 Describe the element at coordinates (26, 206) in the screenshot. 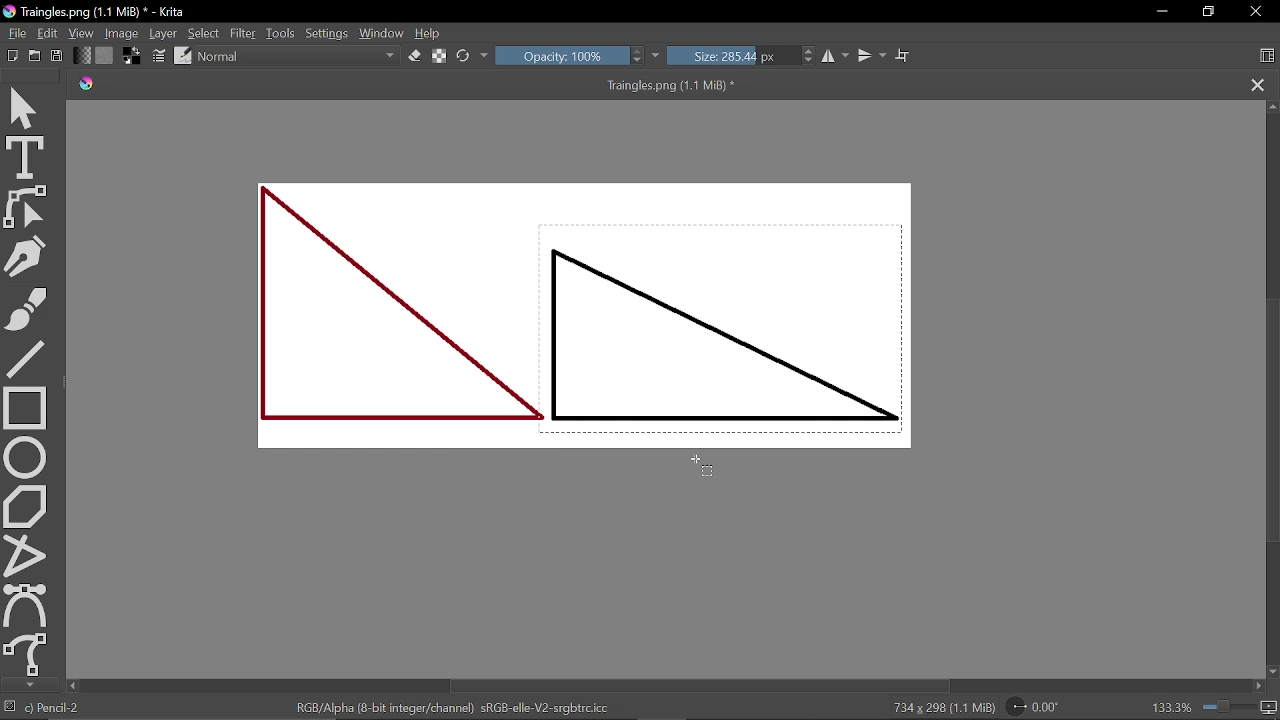

I see `Edit shapes tool` at that location.